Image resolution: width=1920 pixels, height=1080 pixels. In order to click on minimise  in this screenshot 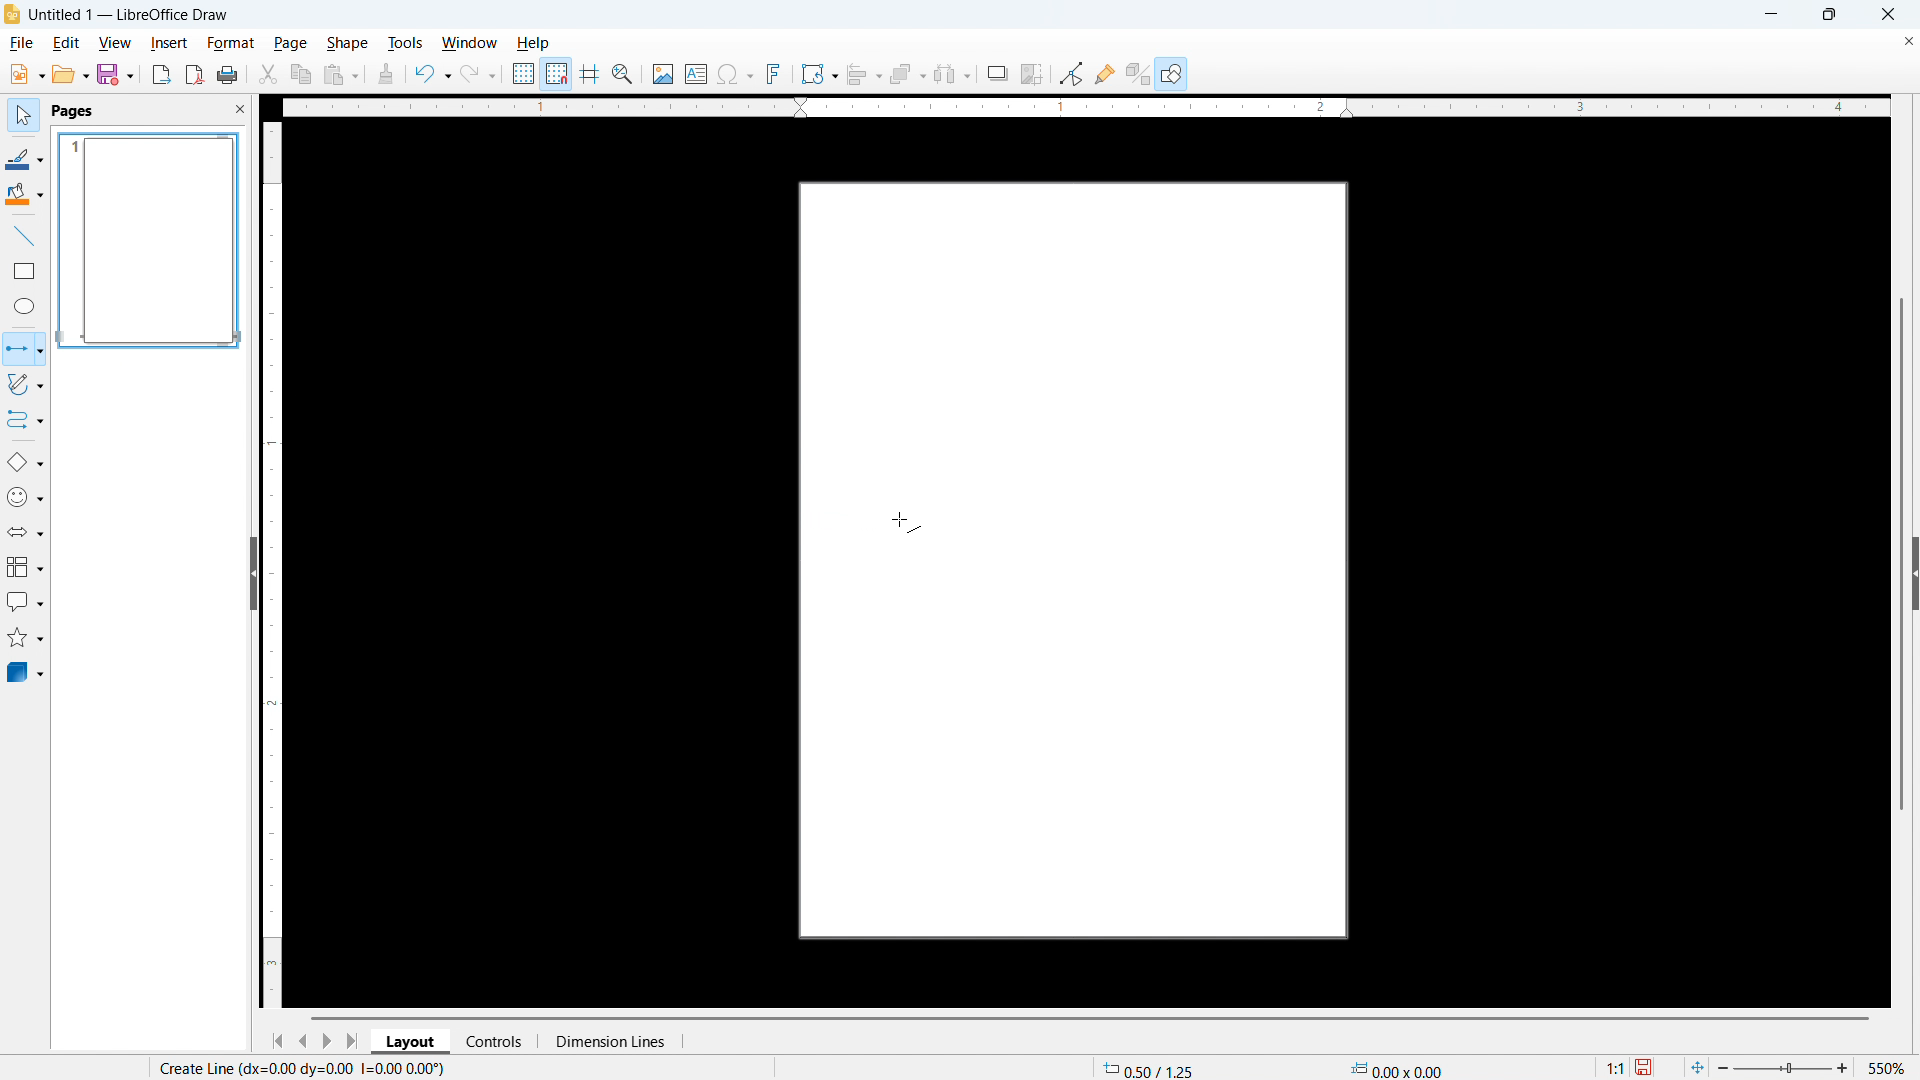, I will do `click(1770, 14)`.